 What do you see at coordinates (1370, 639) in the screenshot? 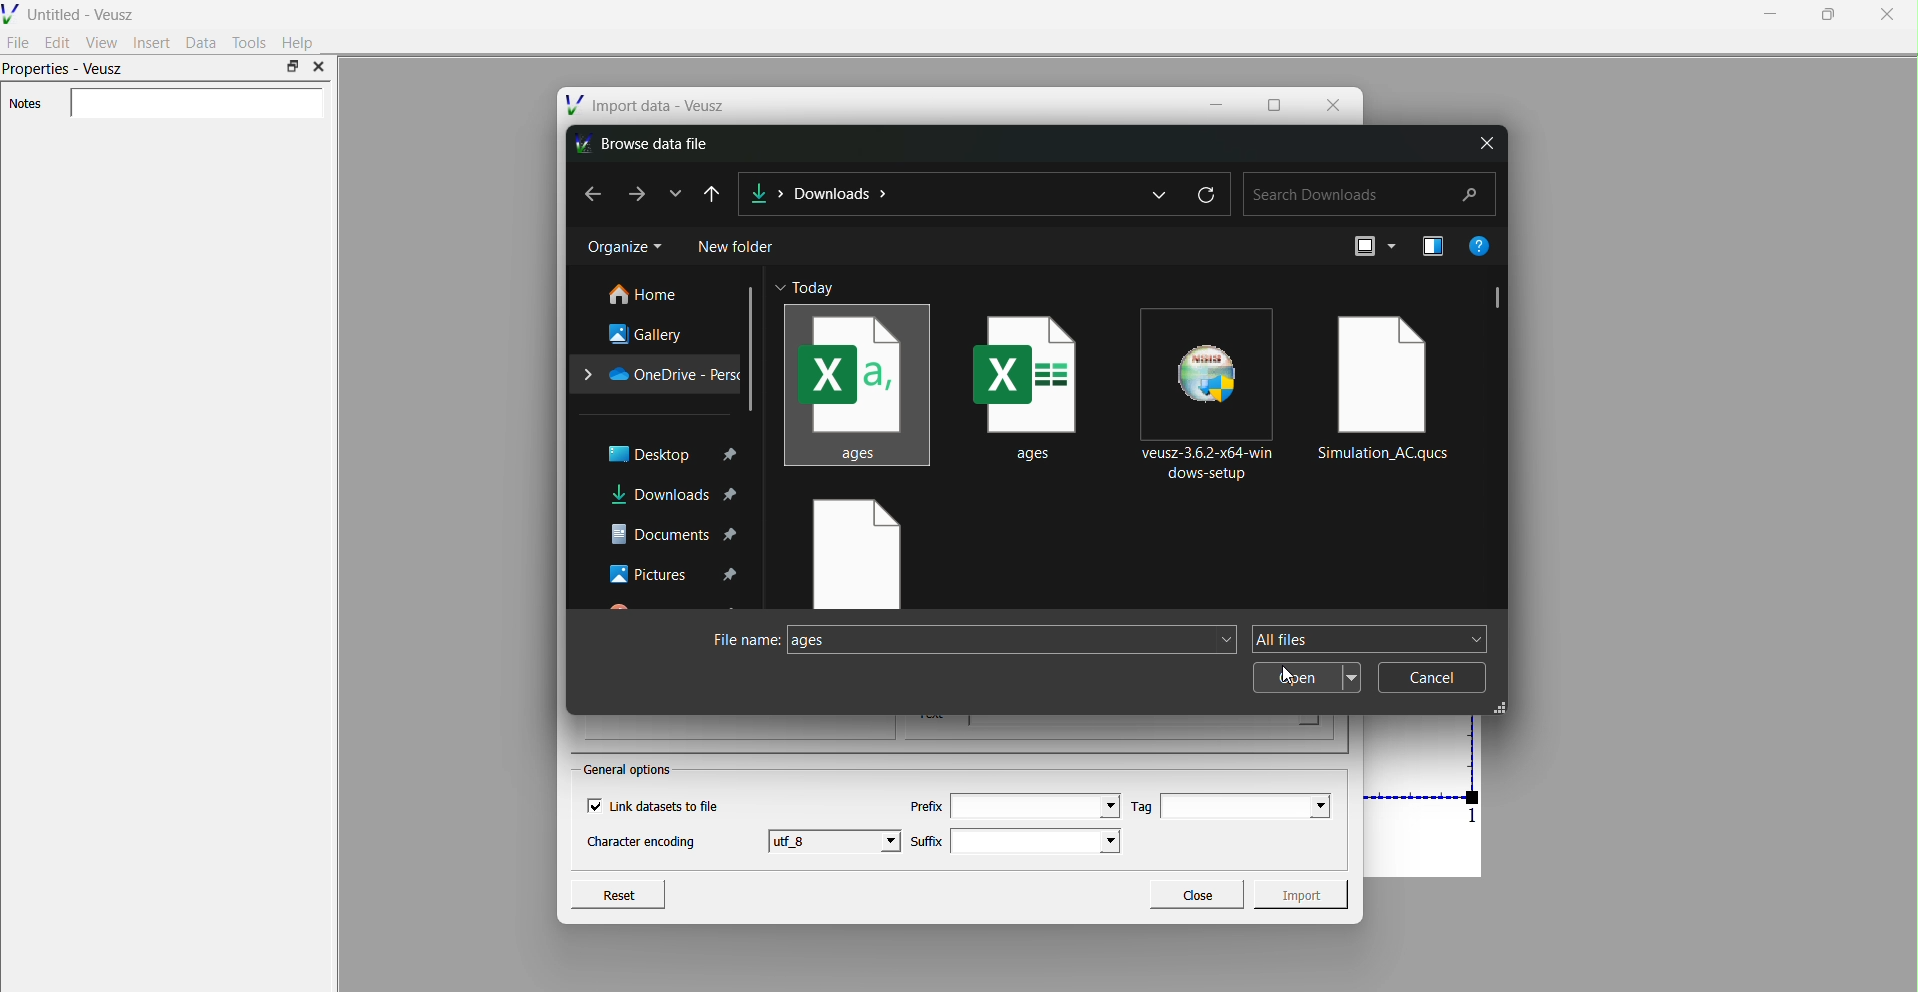
I see `All files` at bounding box center [1370, 639].